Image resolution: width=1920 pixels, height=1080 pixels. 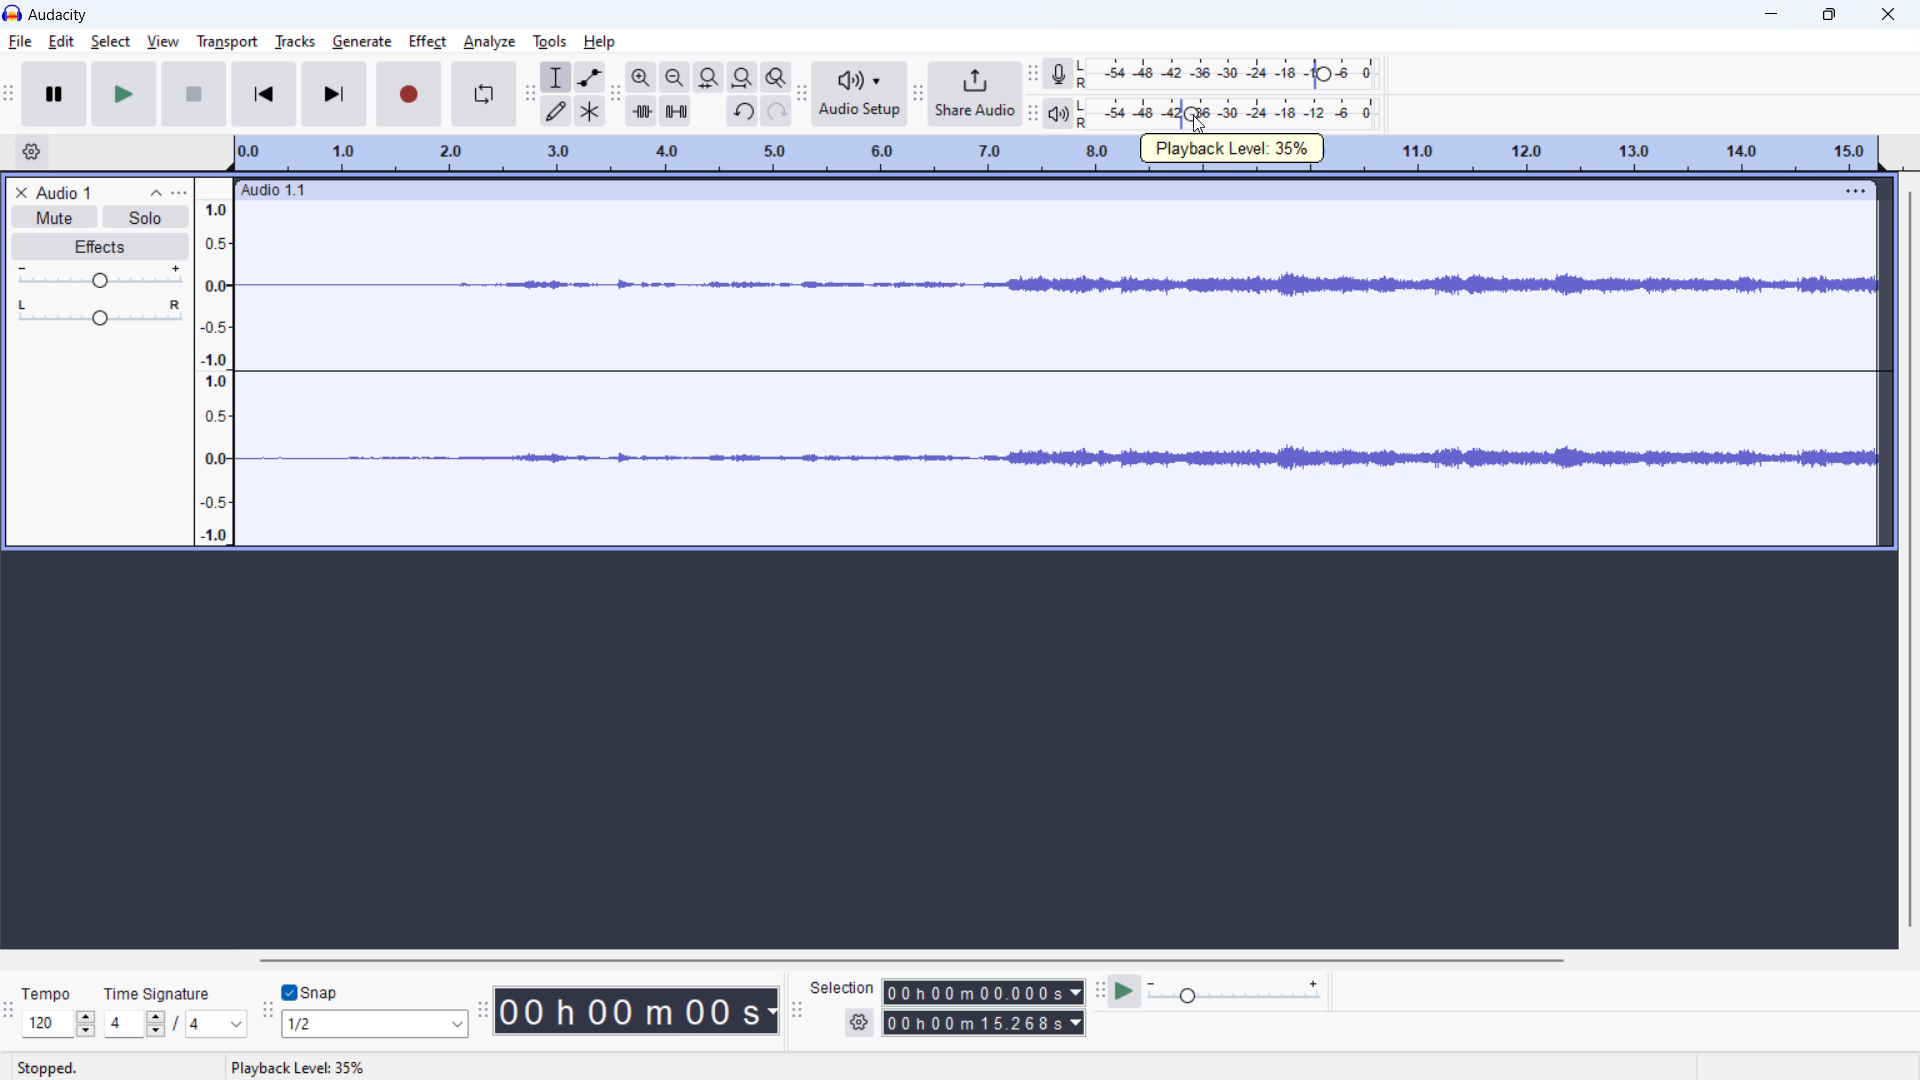 I want to click on select, so click(x=111, y=41).